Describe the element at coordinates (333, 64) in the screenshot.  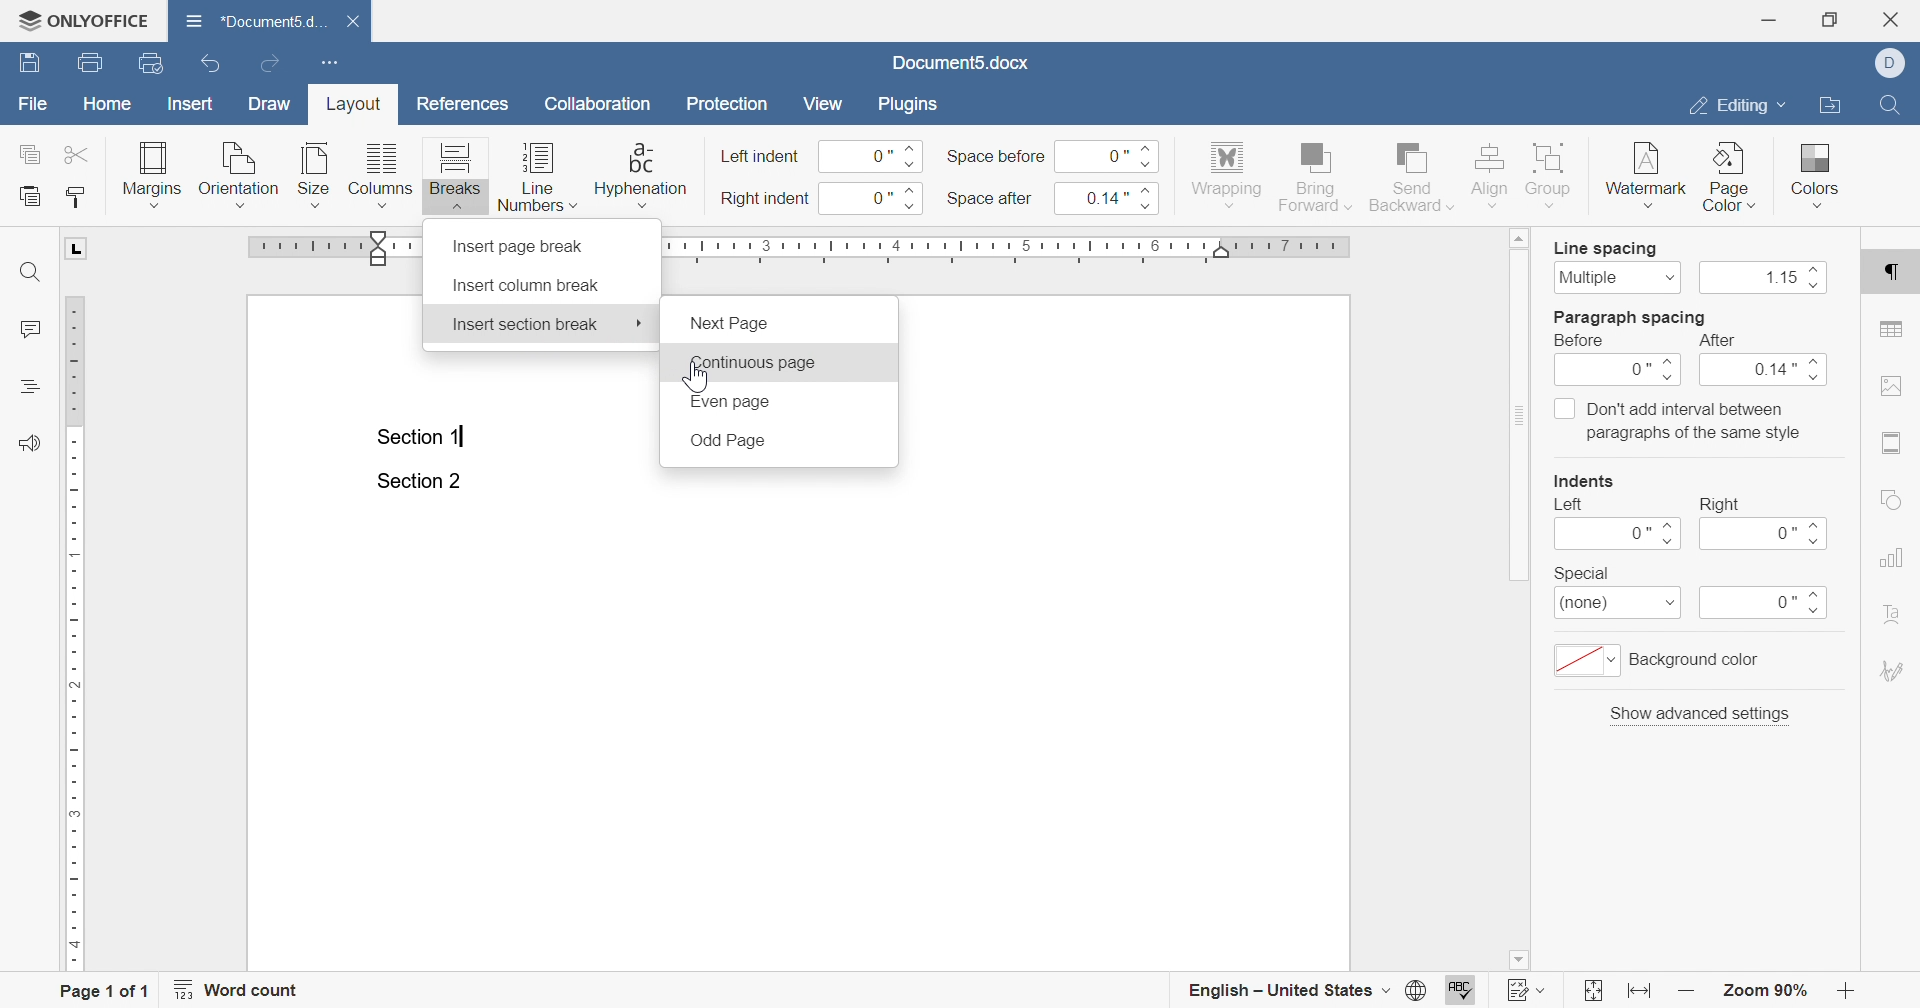
I see `customize quick access toolbar` at that location.